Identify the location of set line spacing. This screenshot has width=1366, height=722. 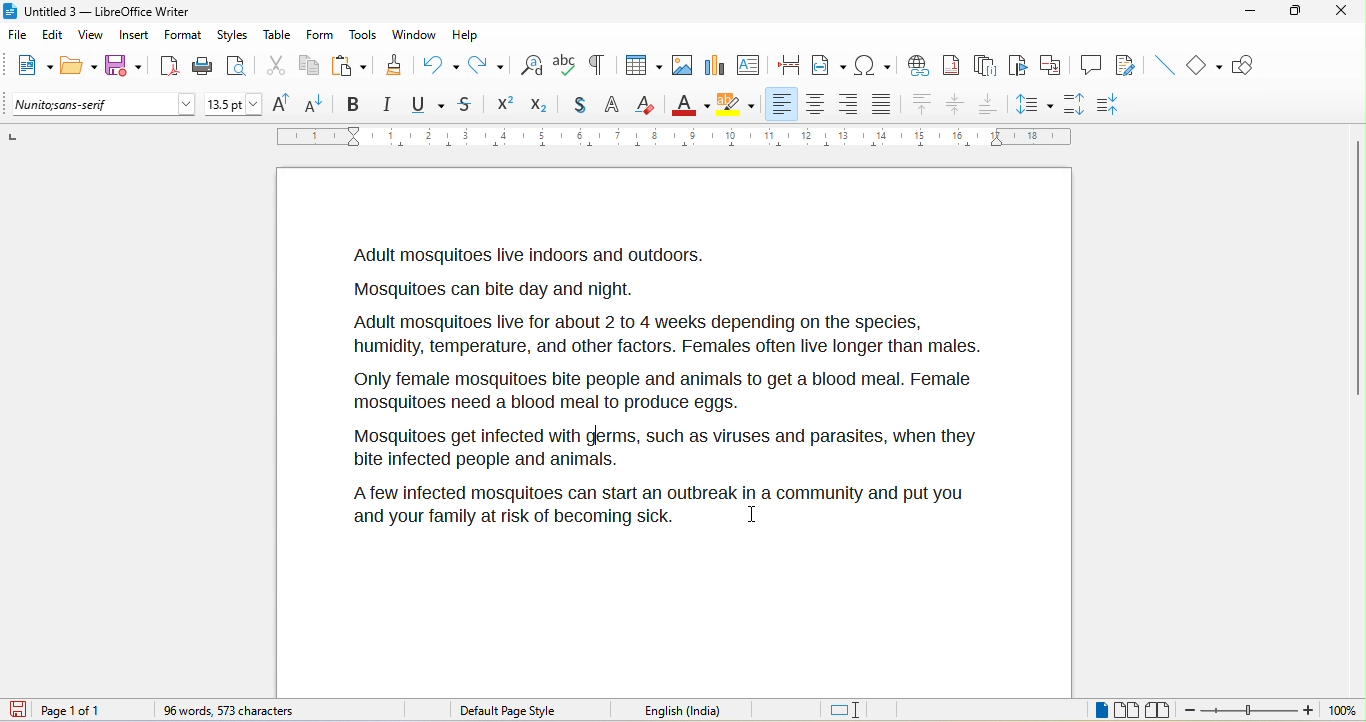
(1035, 103).